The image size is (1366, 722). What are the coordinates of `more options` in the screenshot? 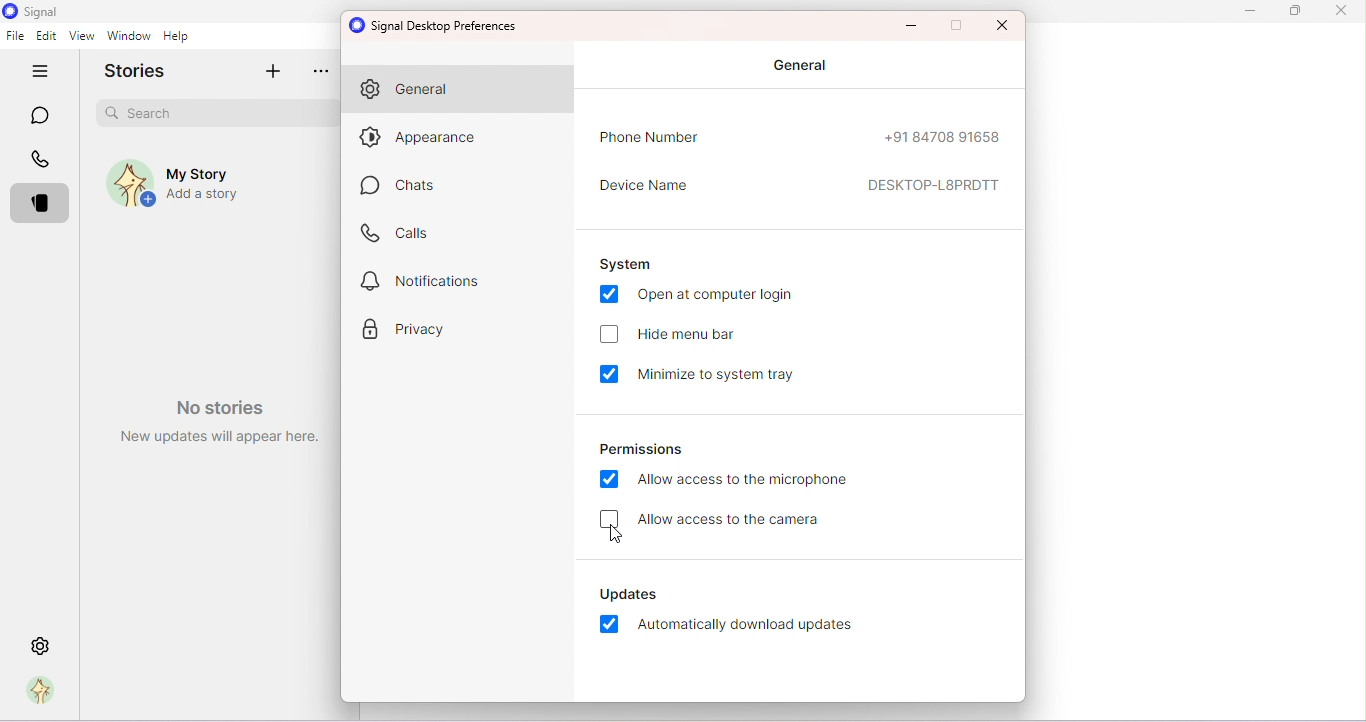 It's located at (324, 70).